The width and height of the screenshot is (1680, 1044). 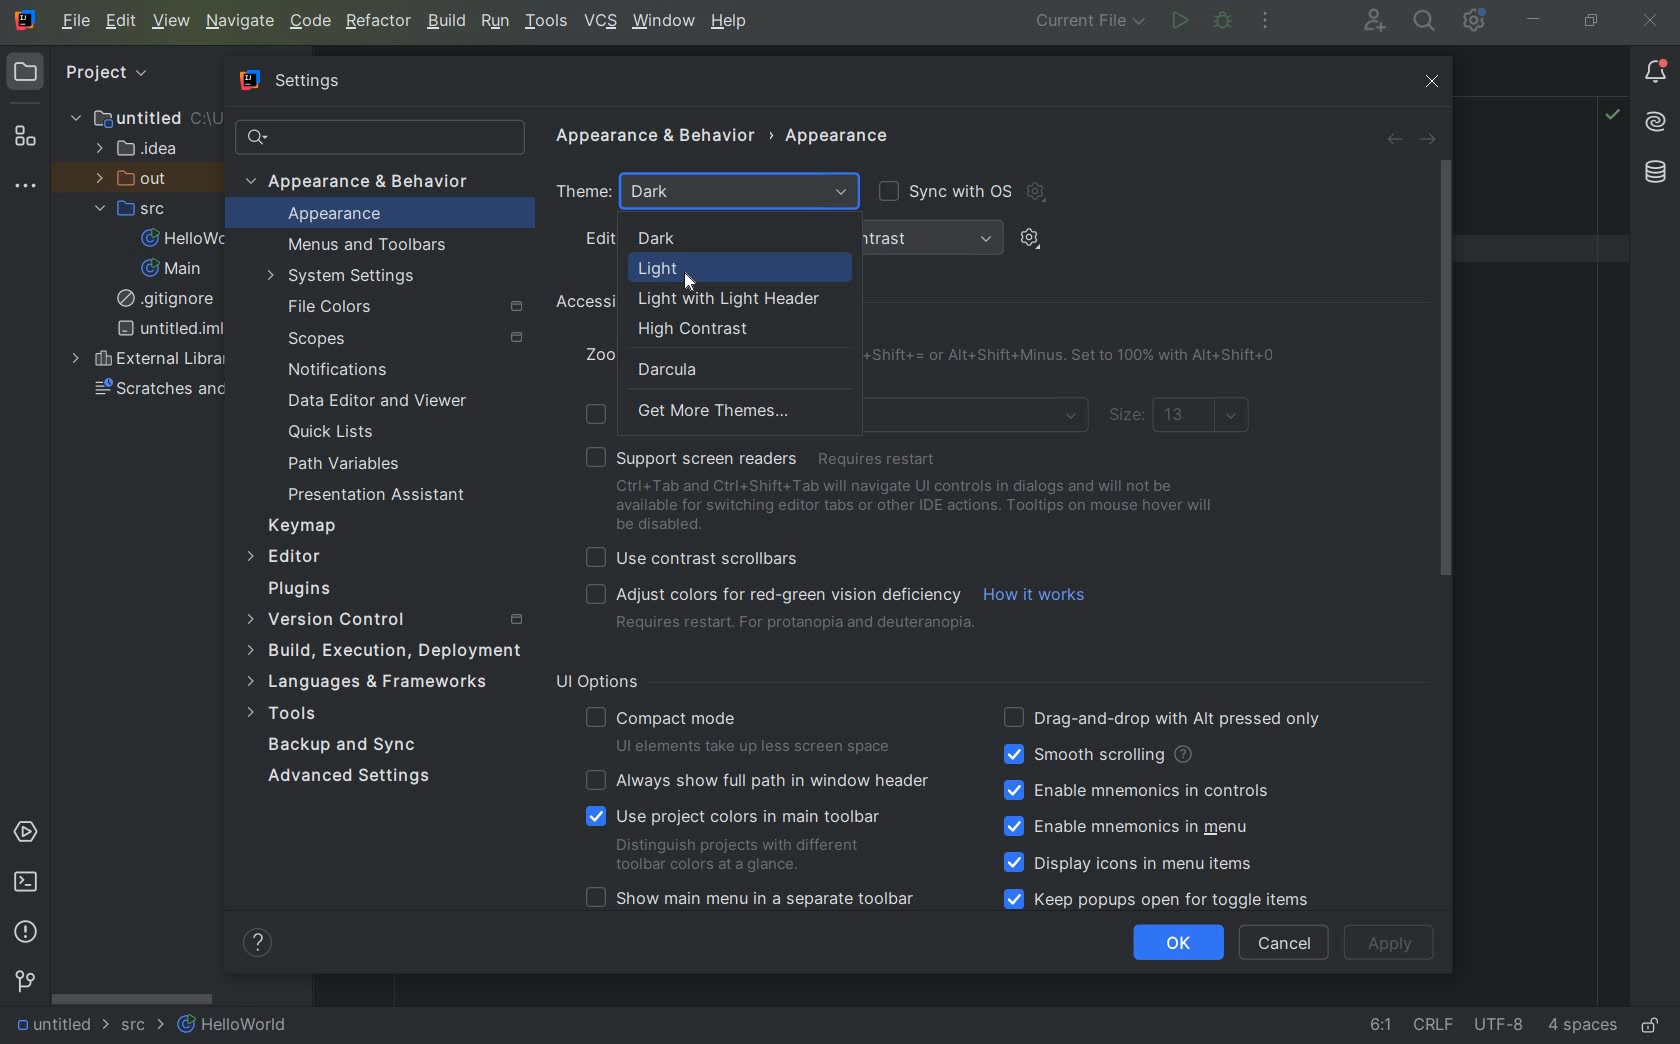 I want to click on DATABASE, so click(x=1656, y=174).